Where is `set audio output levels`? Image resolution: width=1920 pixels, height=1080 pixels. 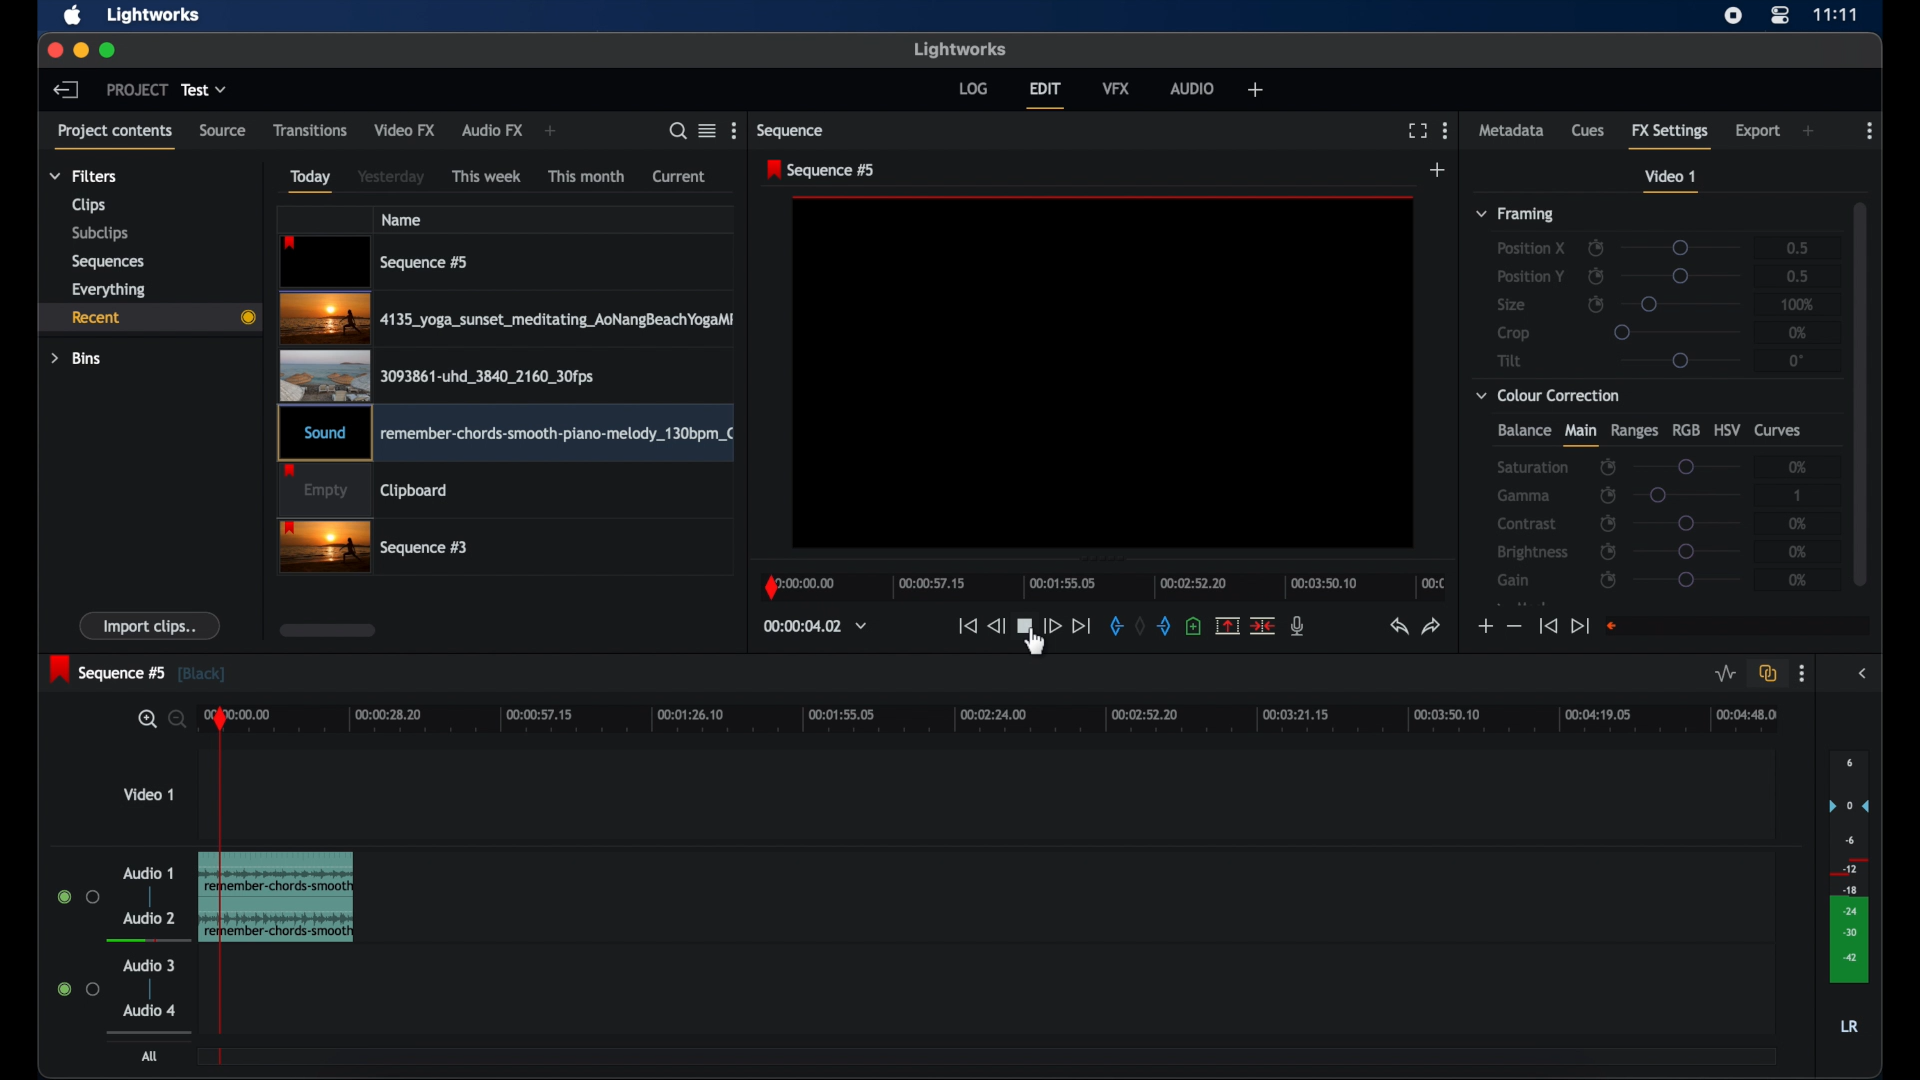 set audio output levels is located at coordinates (1848, 865).